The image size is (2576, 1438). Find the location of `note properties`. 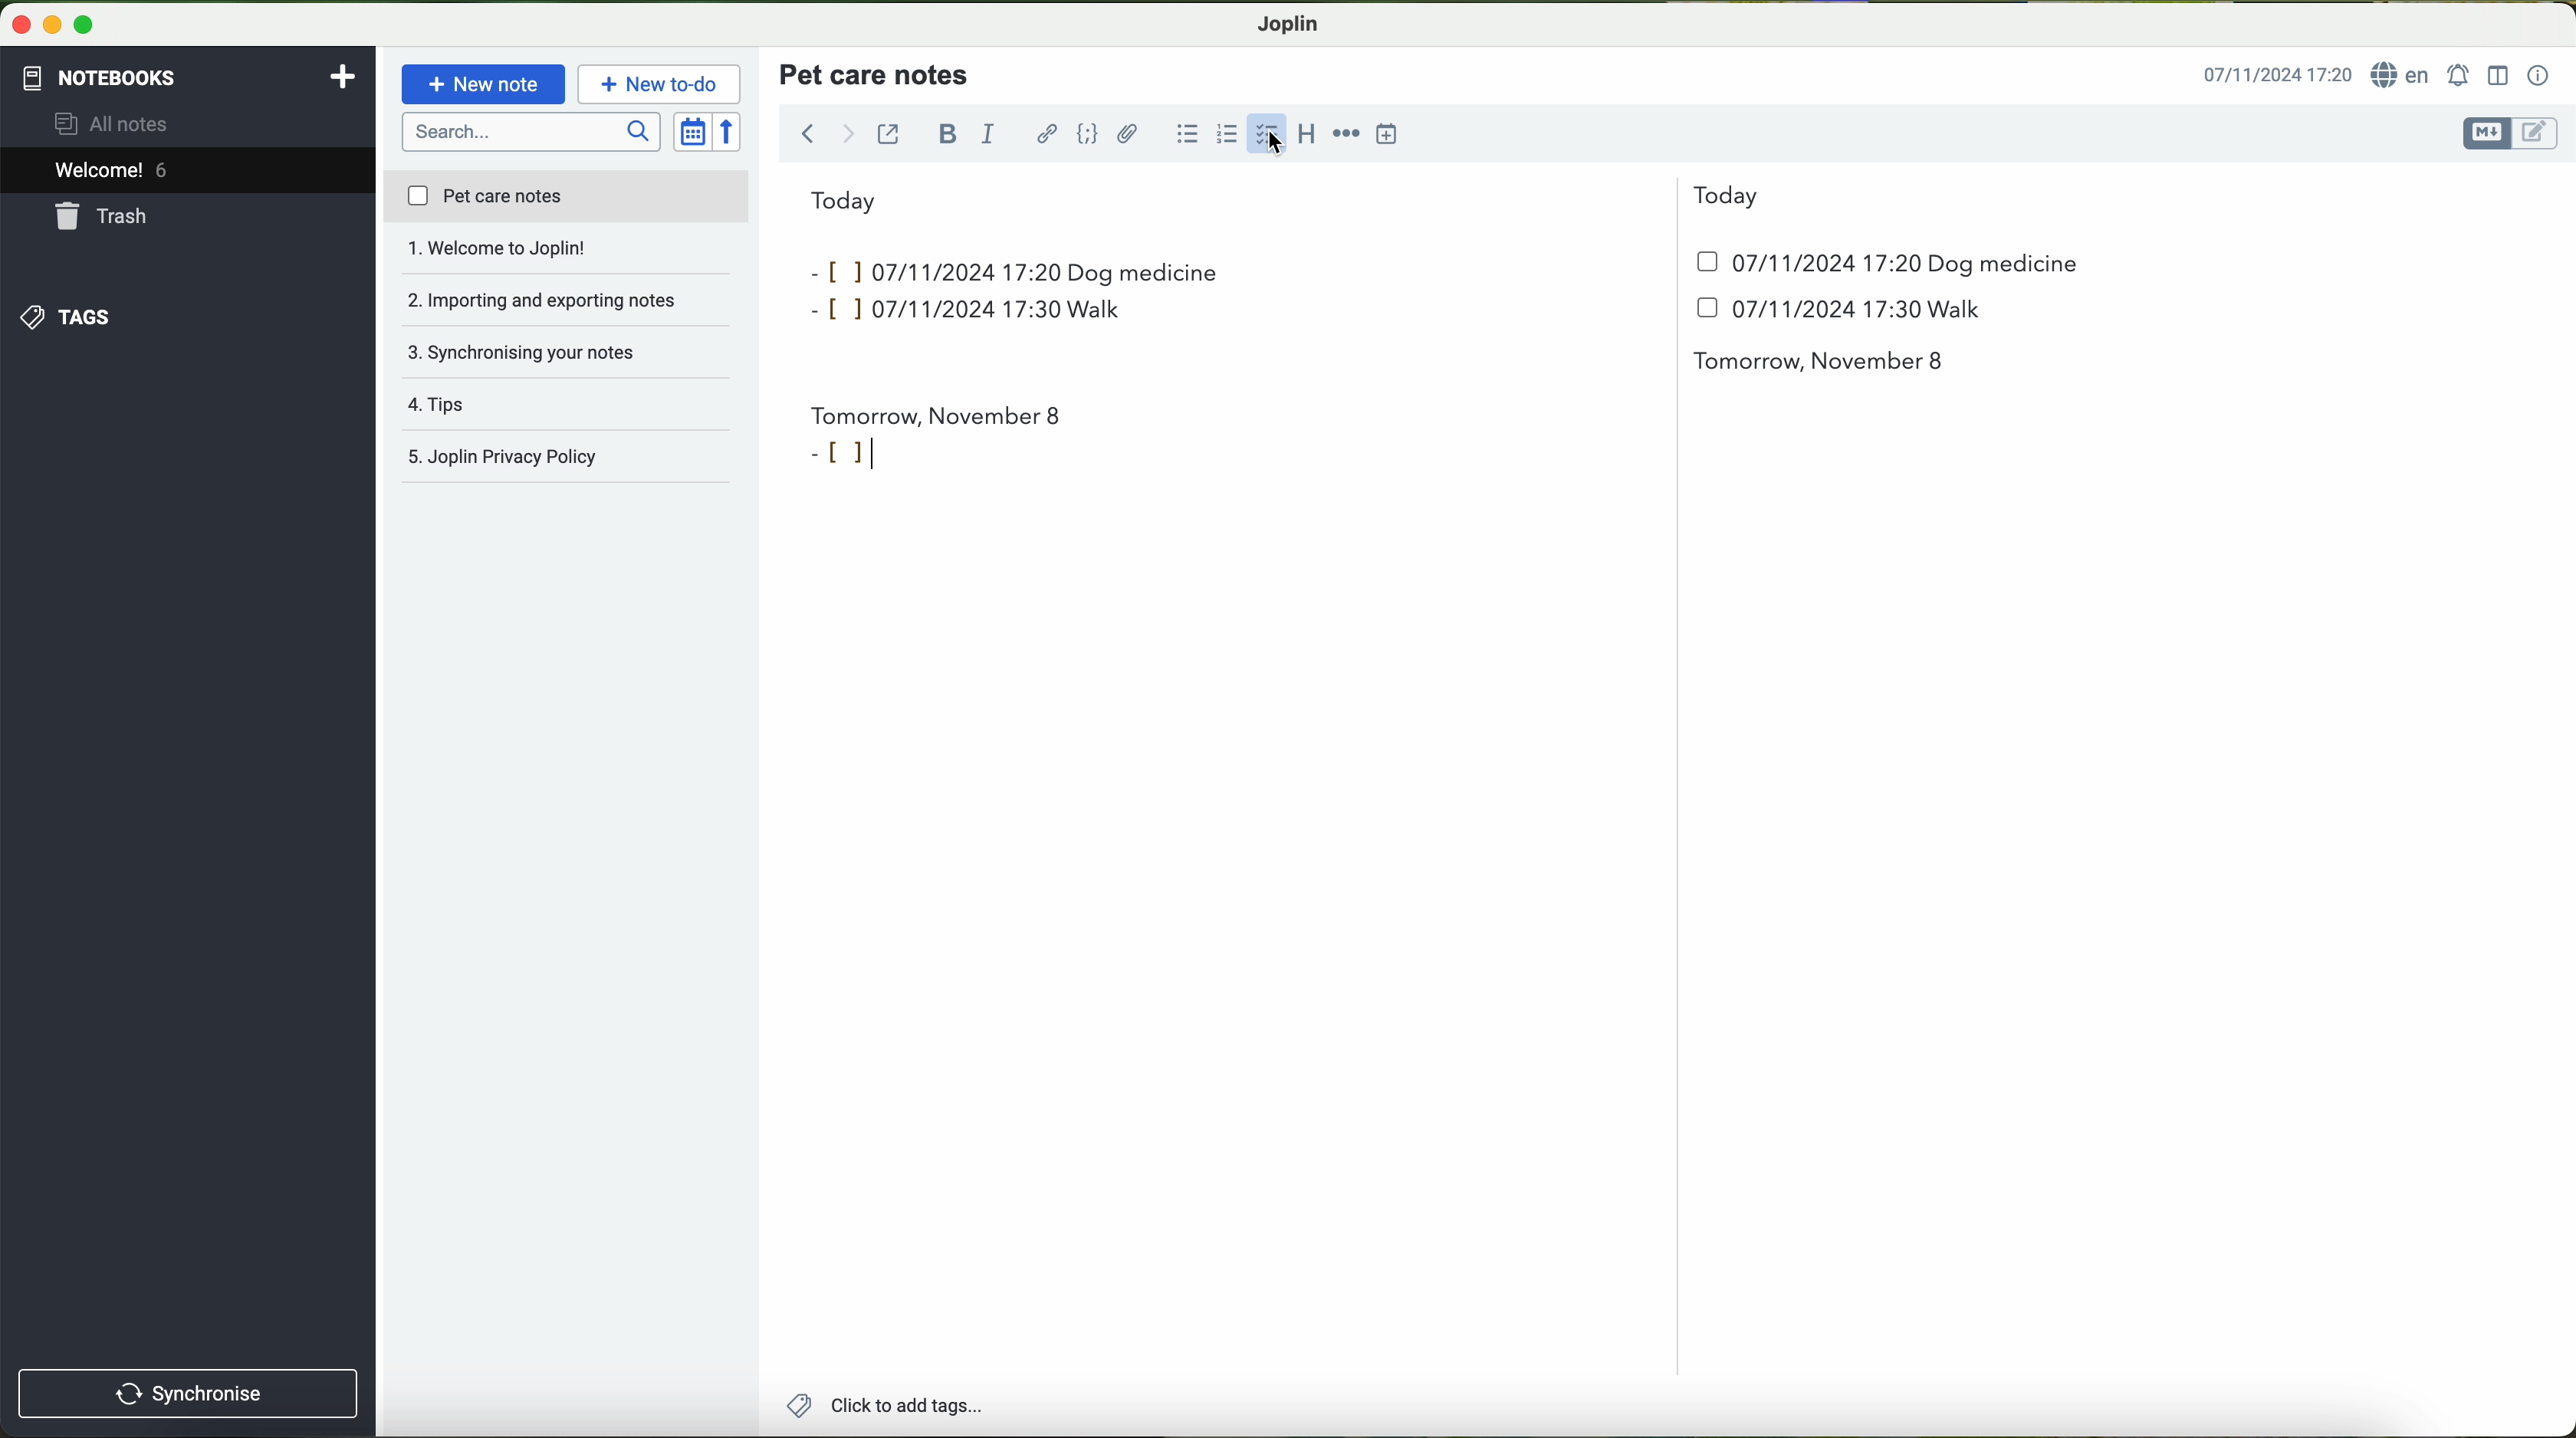

note properties is located at coordinates (2539, 76).